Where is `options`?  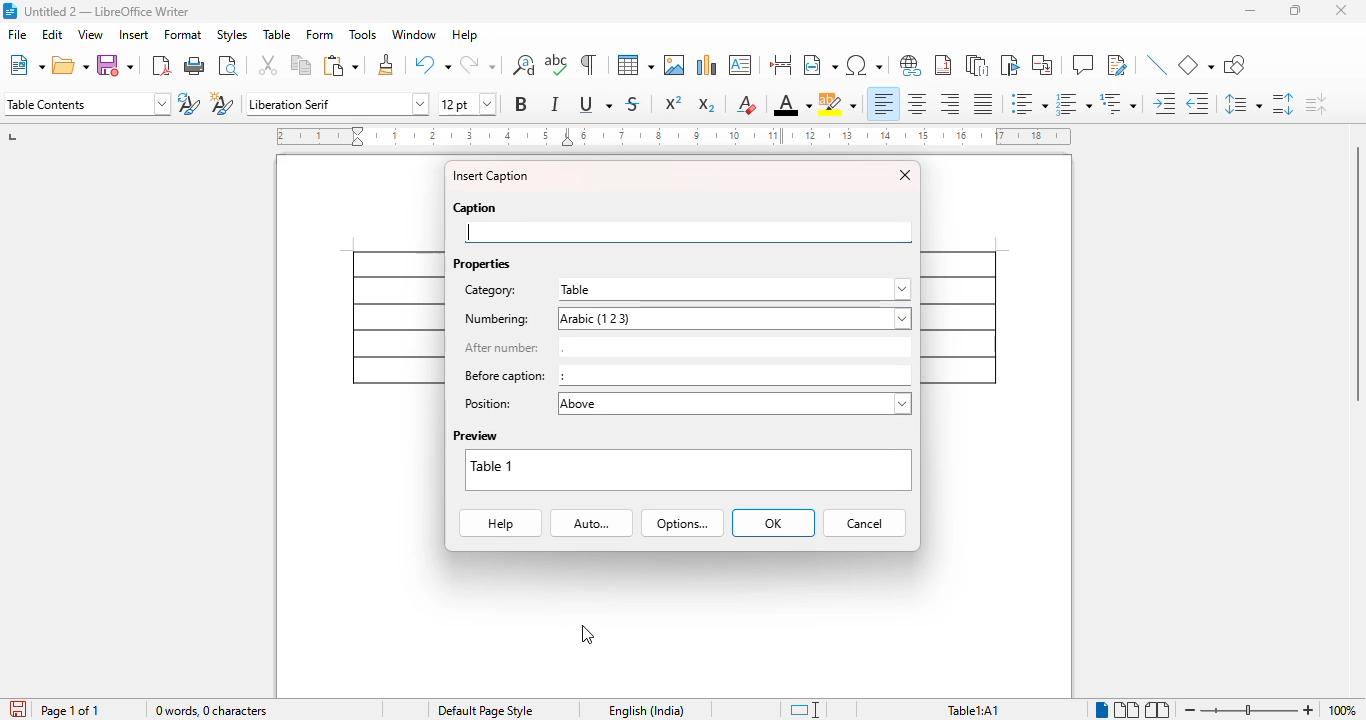
options is located at coordinates (683, 523).